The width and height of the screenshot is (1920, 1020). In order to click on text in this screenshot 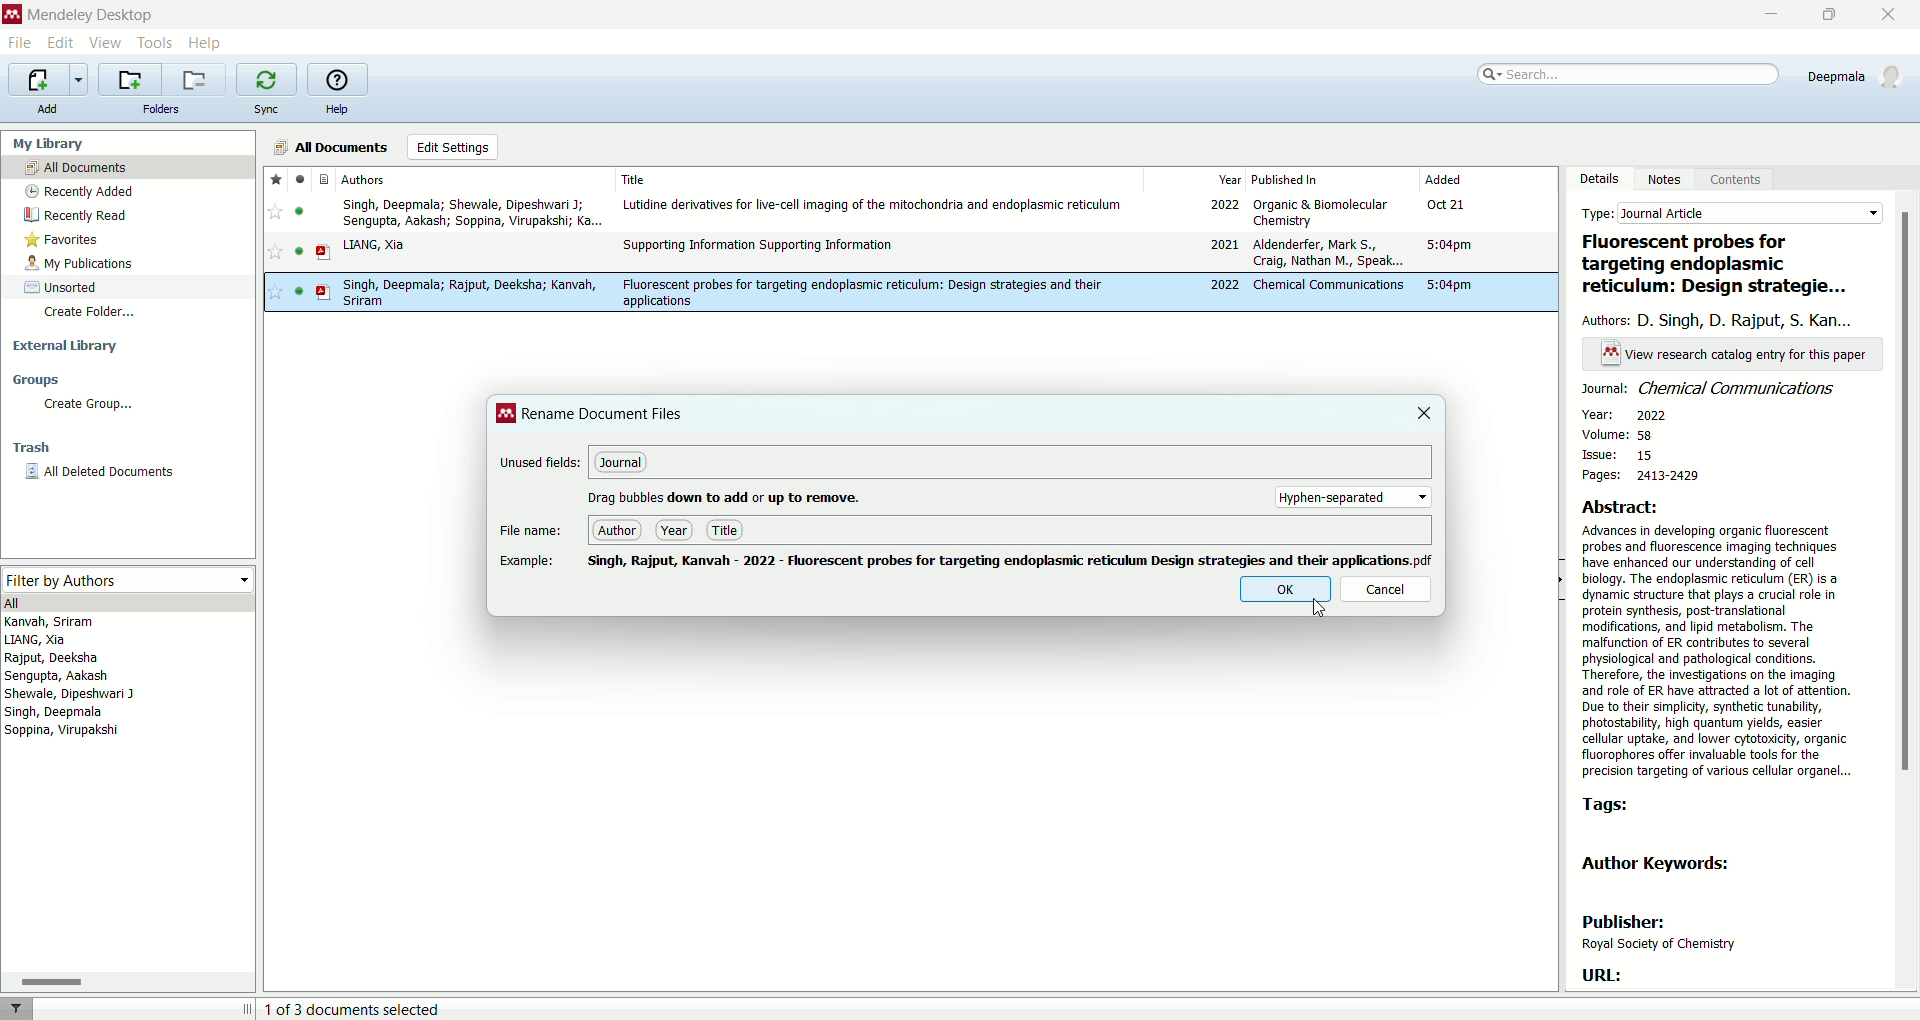, I will do `click(727, 498)`.